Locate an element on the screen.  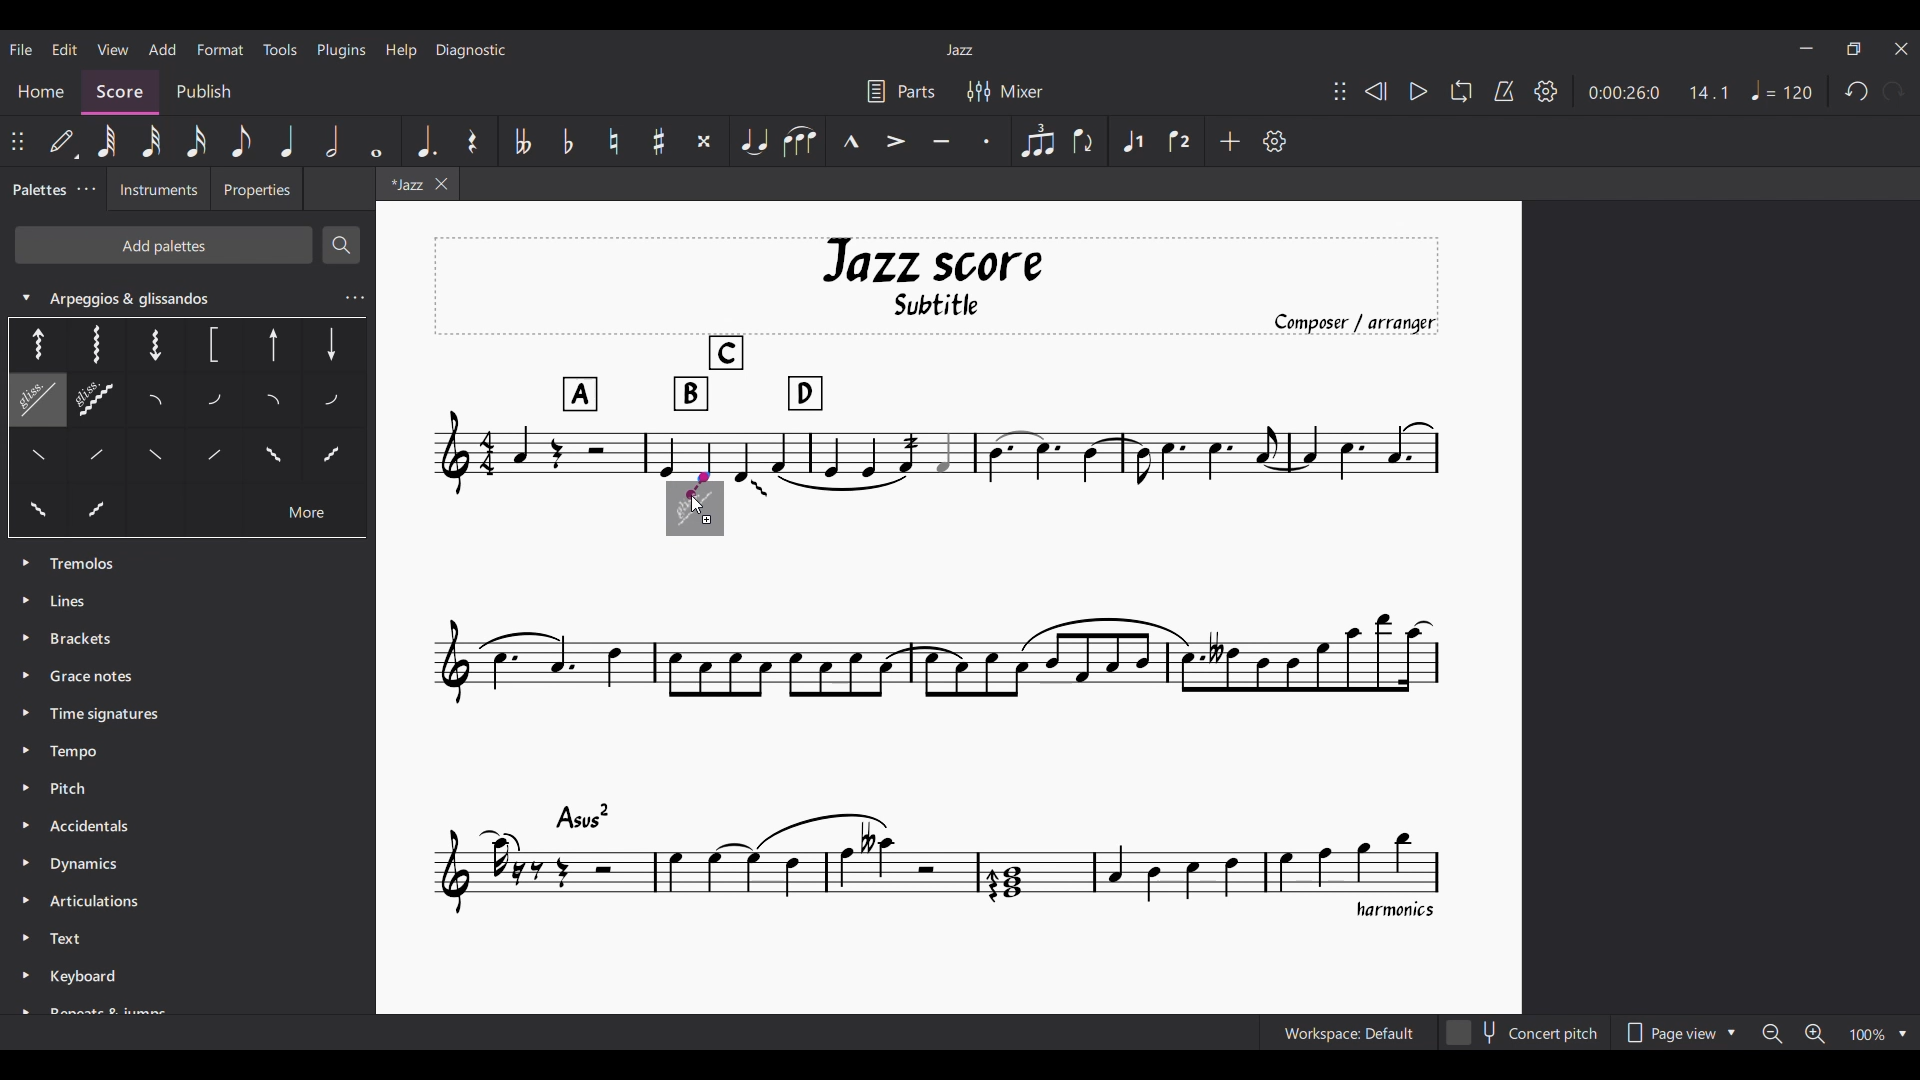
32nd note is located at coordinates (152, 141).